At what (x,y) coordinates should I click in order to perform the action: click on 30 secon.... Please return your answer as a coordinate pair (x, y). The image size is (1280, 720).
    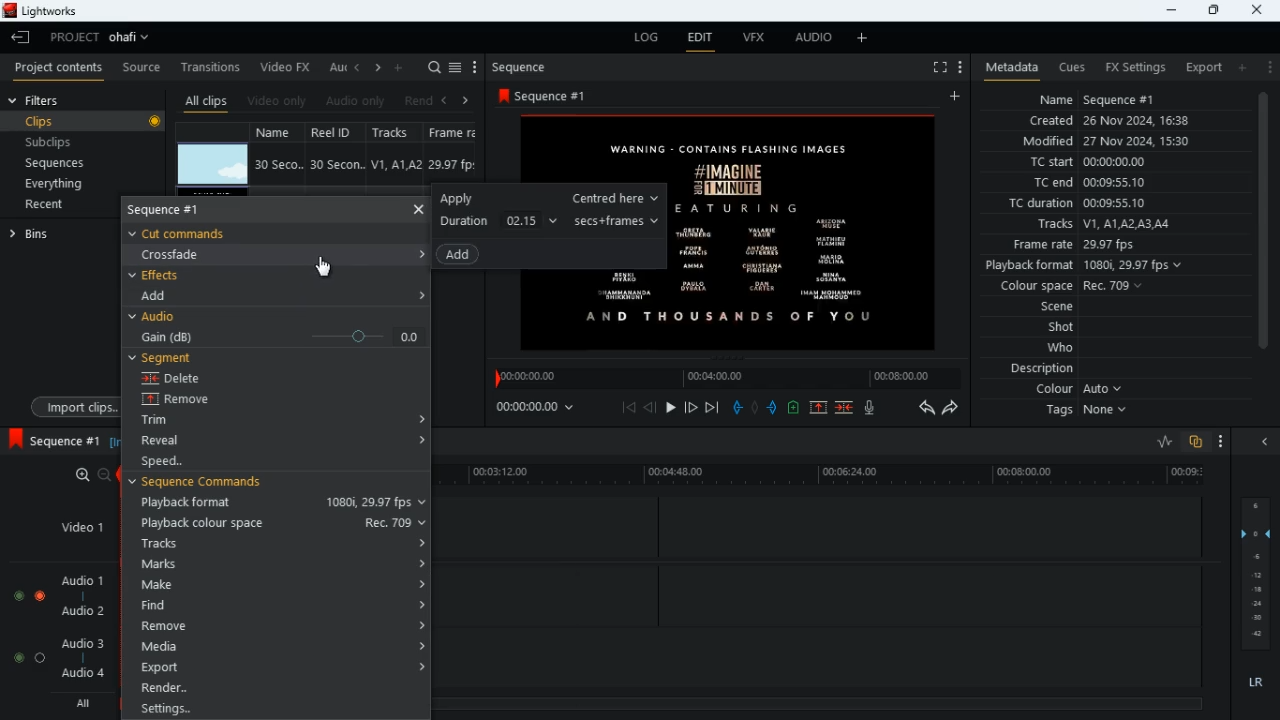
    Looking at the image, I should click on (334, 165).